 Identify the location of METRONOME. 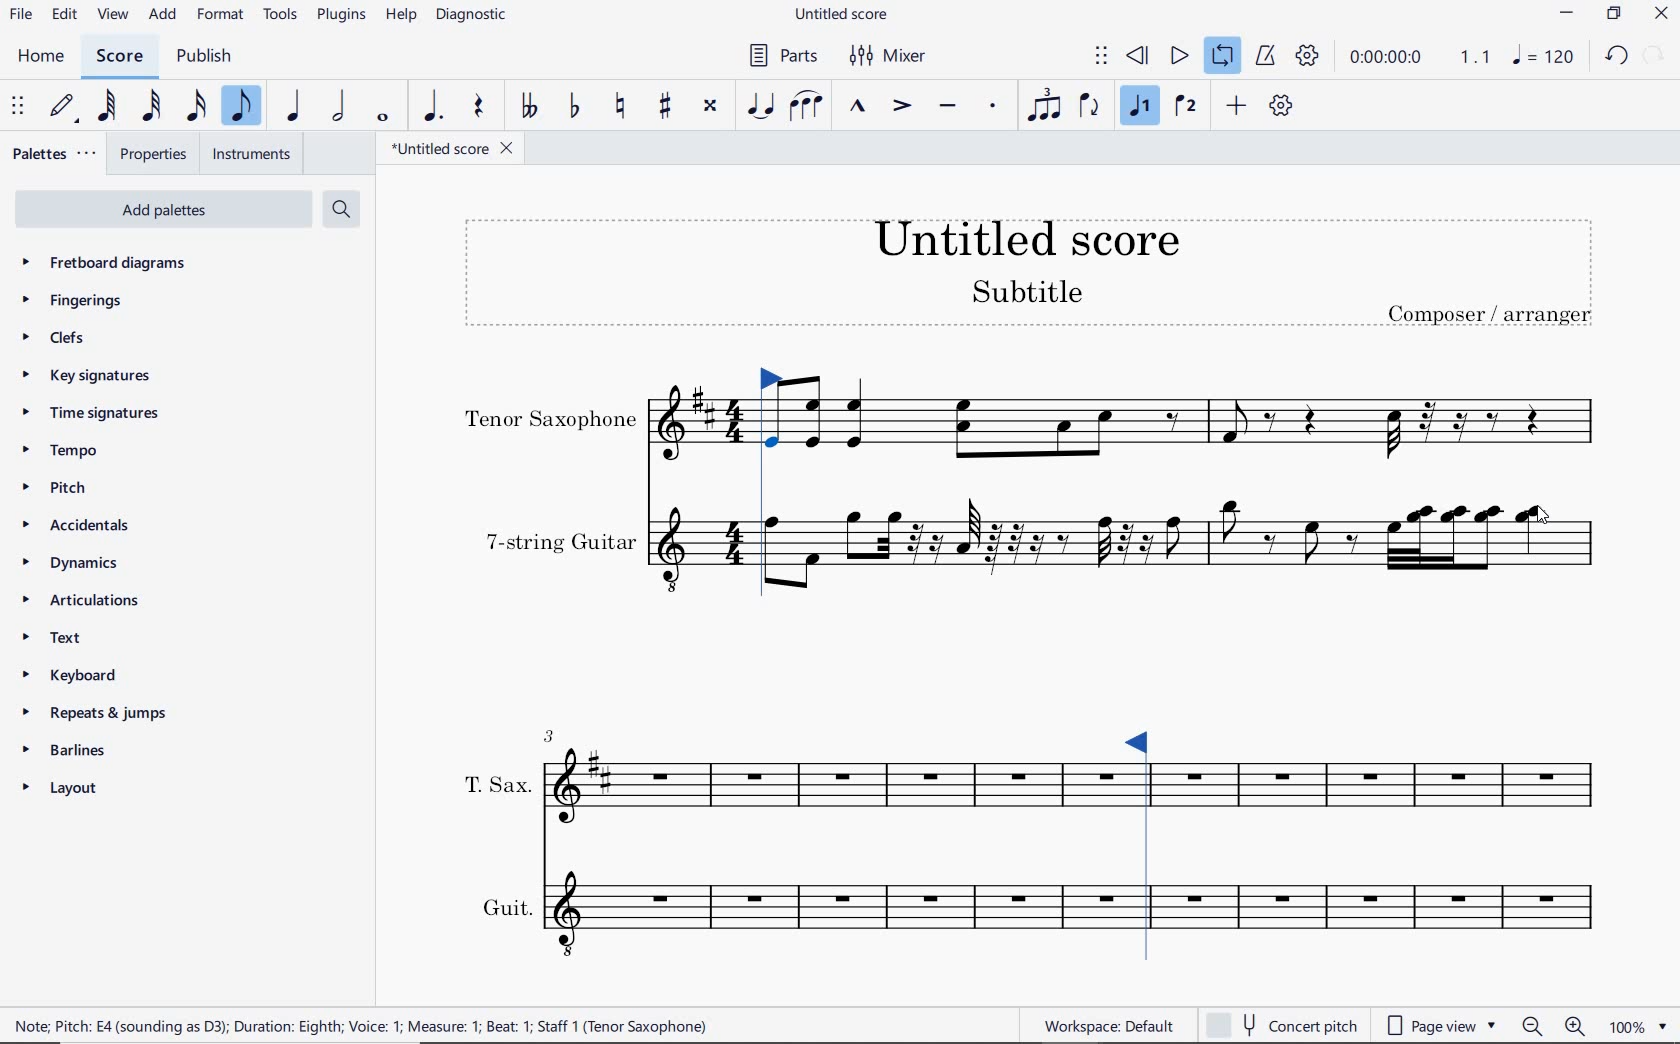
(1265, 54).